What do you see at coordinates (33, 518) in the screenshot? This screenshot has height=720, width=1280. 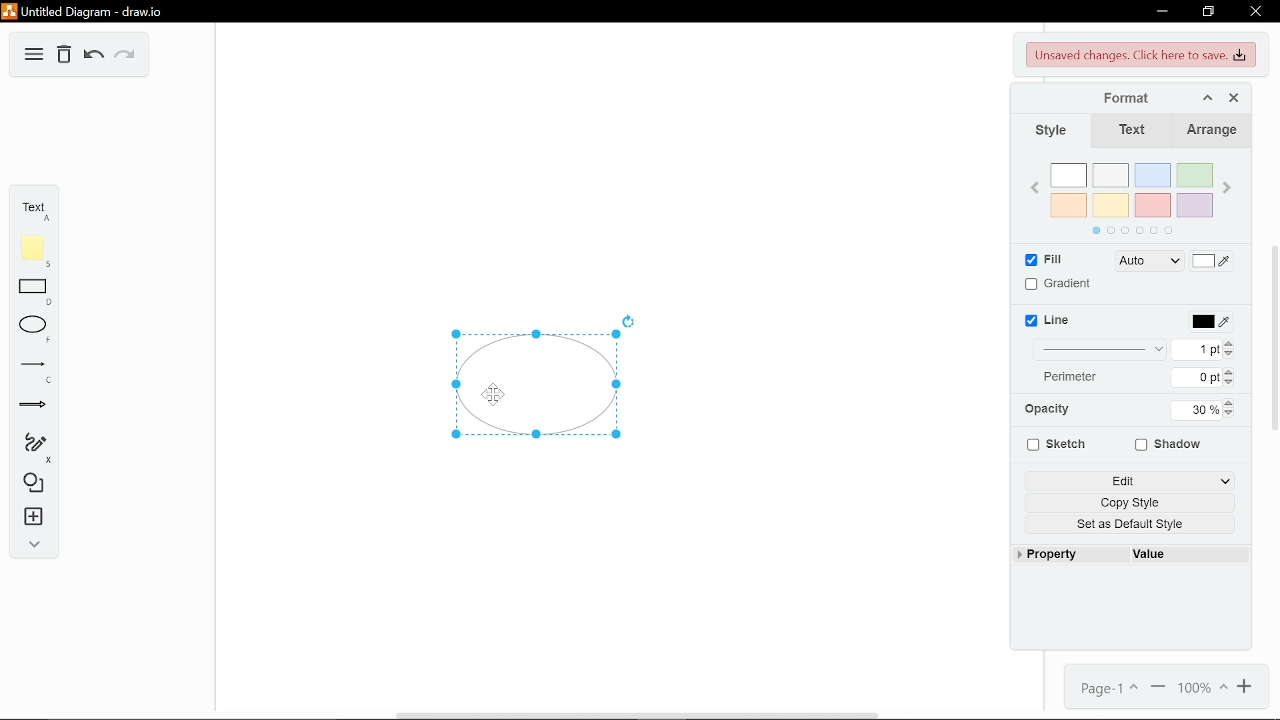 I see `insert` at bounding box center [33, 518].